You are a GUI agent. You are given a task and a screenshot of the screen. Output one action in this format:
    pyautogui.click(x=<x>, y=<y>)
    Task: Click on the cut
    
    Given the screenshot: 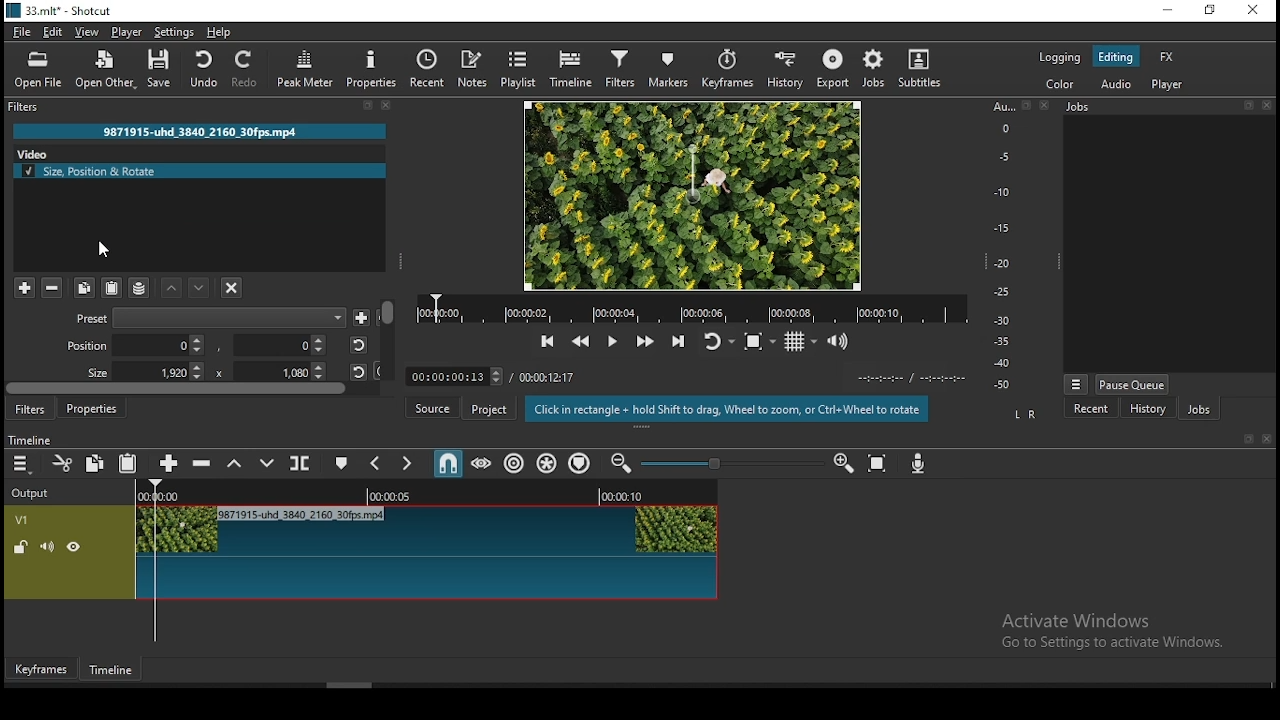 What is the action you would take?
    pyautogui.click(x=61, y=463)
    